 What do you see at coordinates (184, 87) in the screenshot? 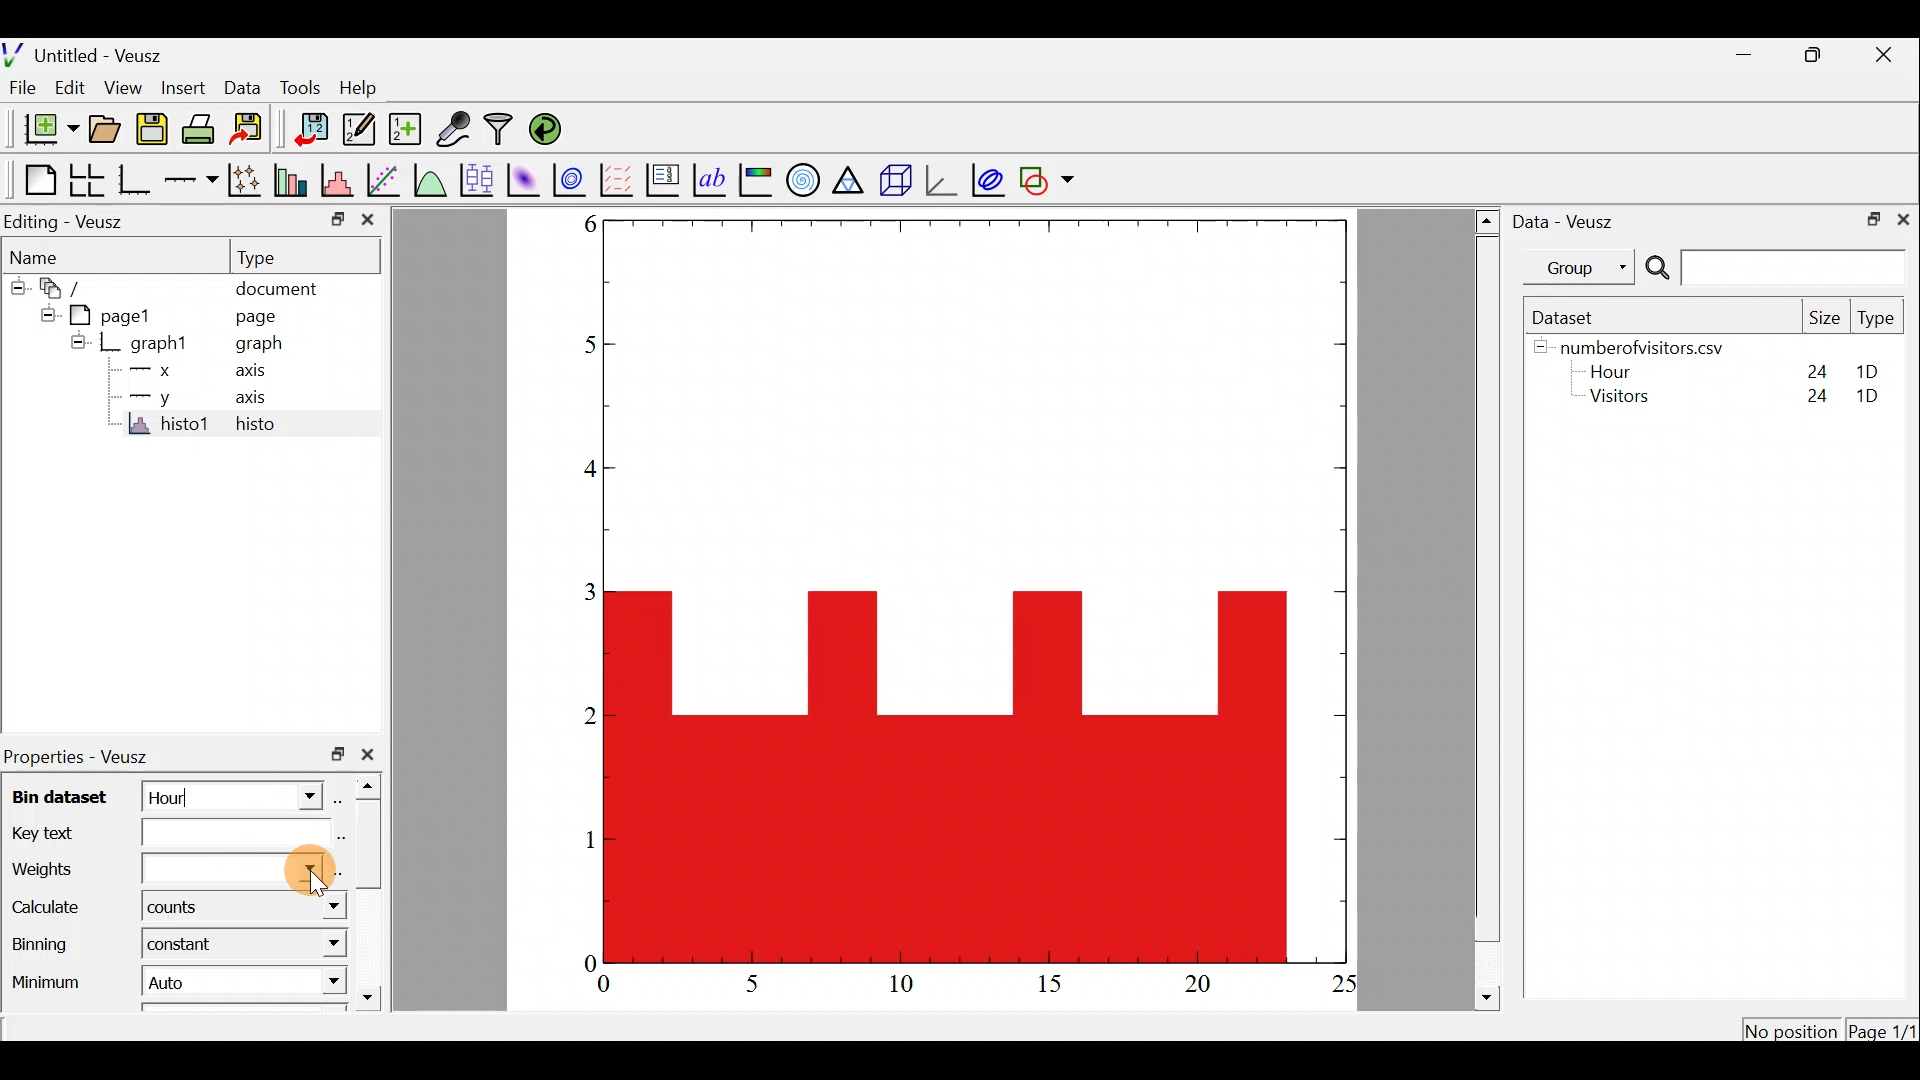
I see `Insert` at bounding box center [184, 87].